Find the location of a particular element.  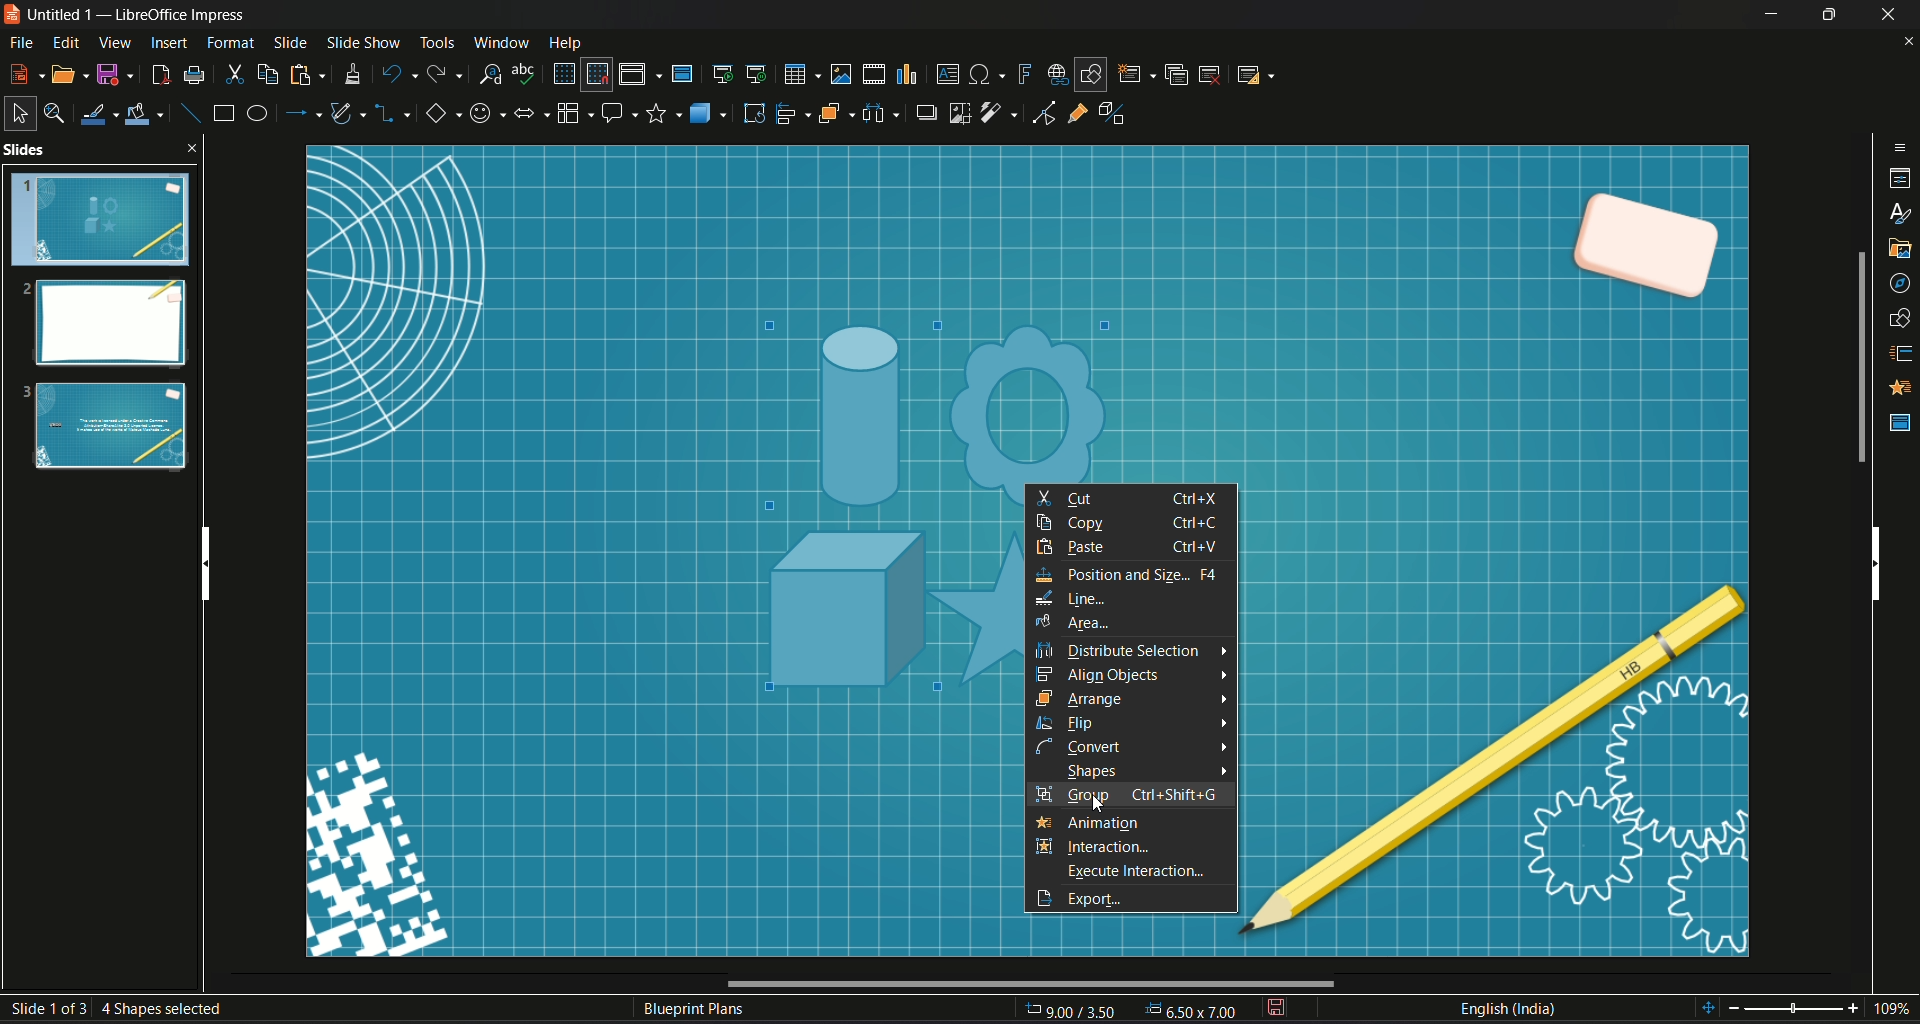

slide layout is located at coordinates (1253, 74).